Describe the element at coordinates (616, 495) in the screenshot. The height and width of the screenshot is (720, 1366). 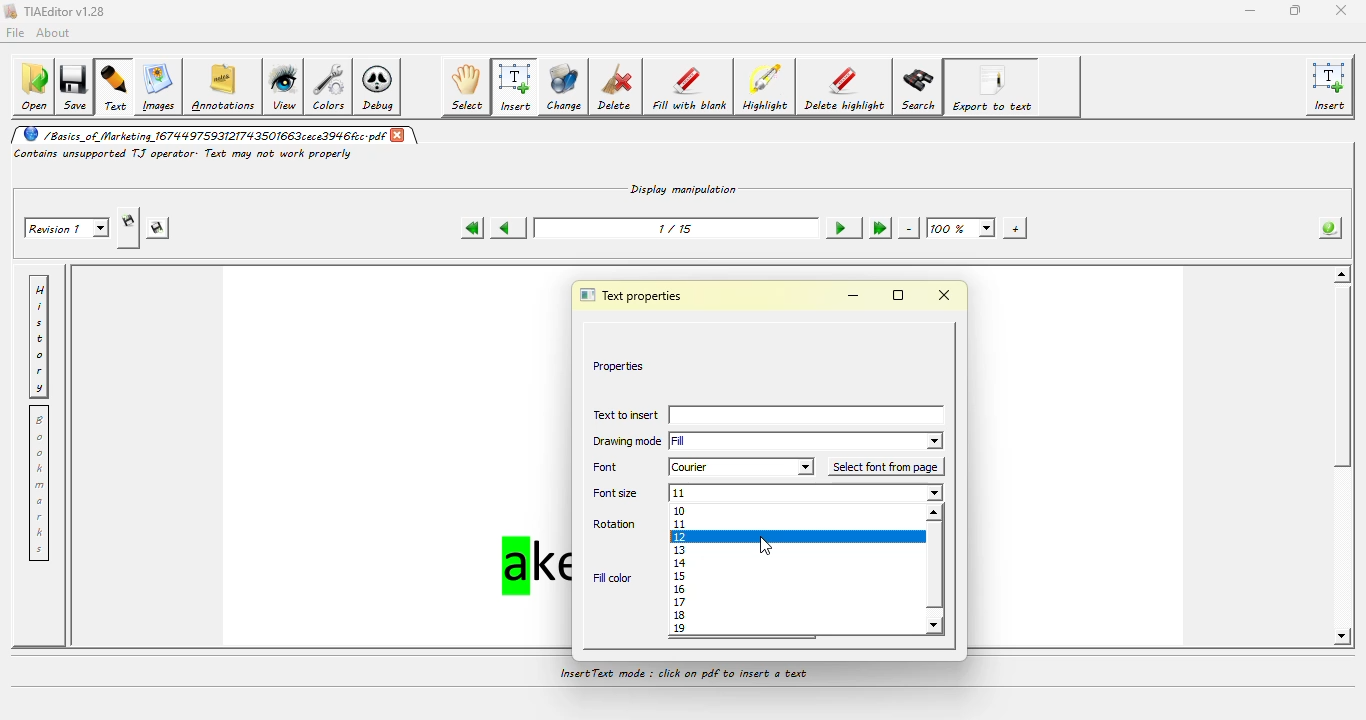
I see `Font size` at that location.